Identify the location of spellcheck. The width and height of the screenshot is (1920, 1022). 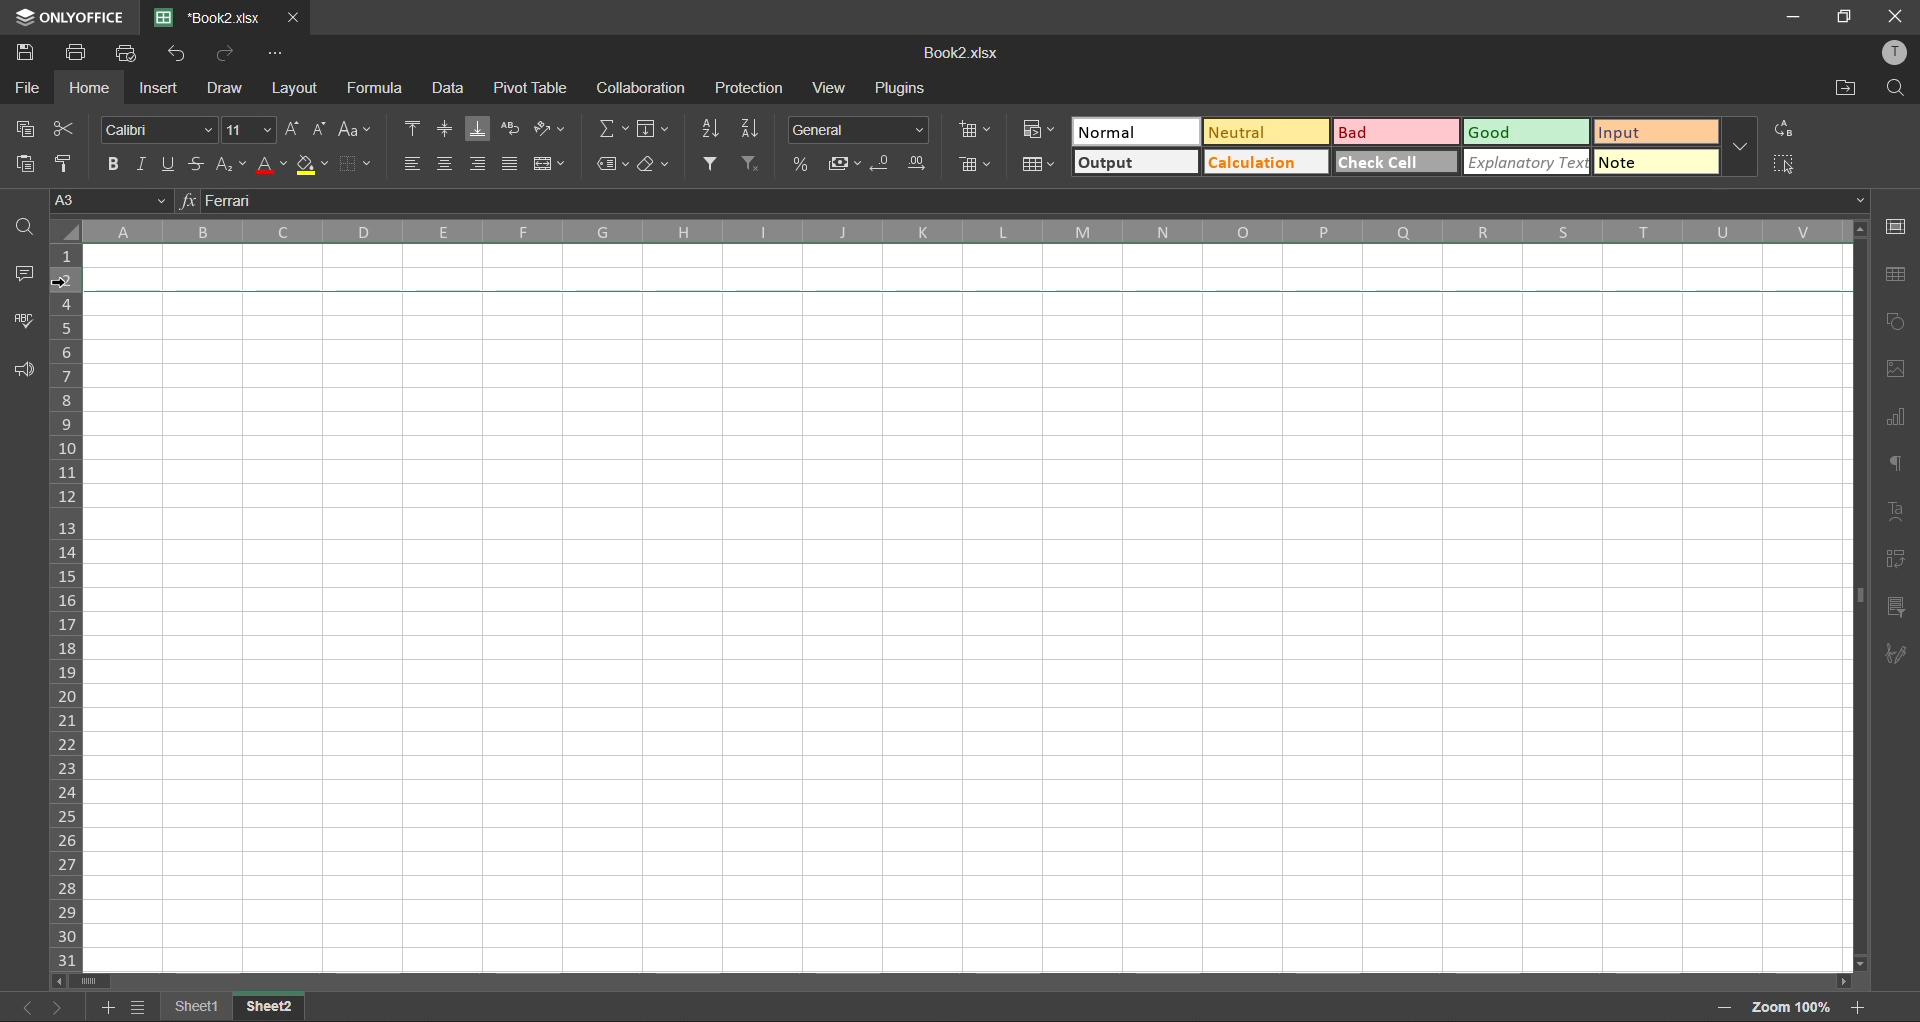
(24, 323).